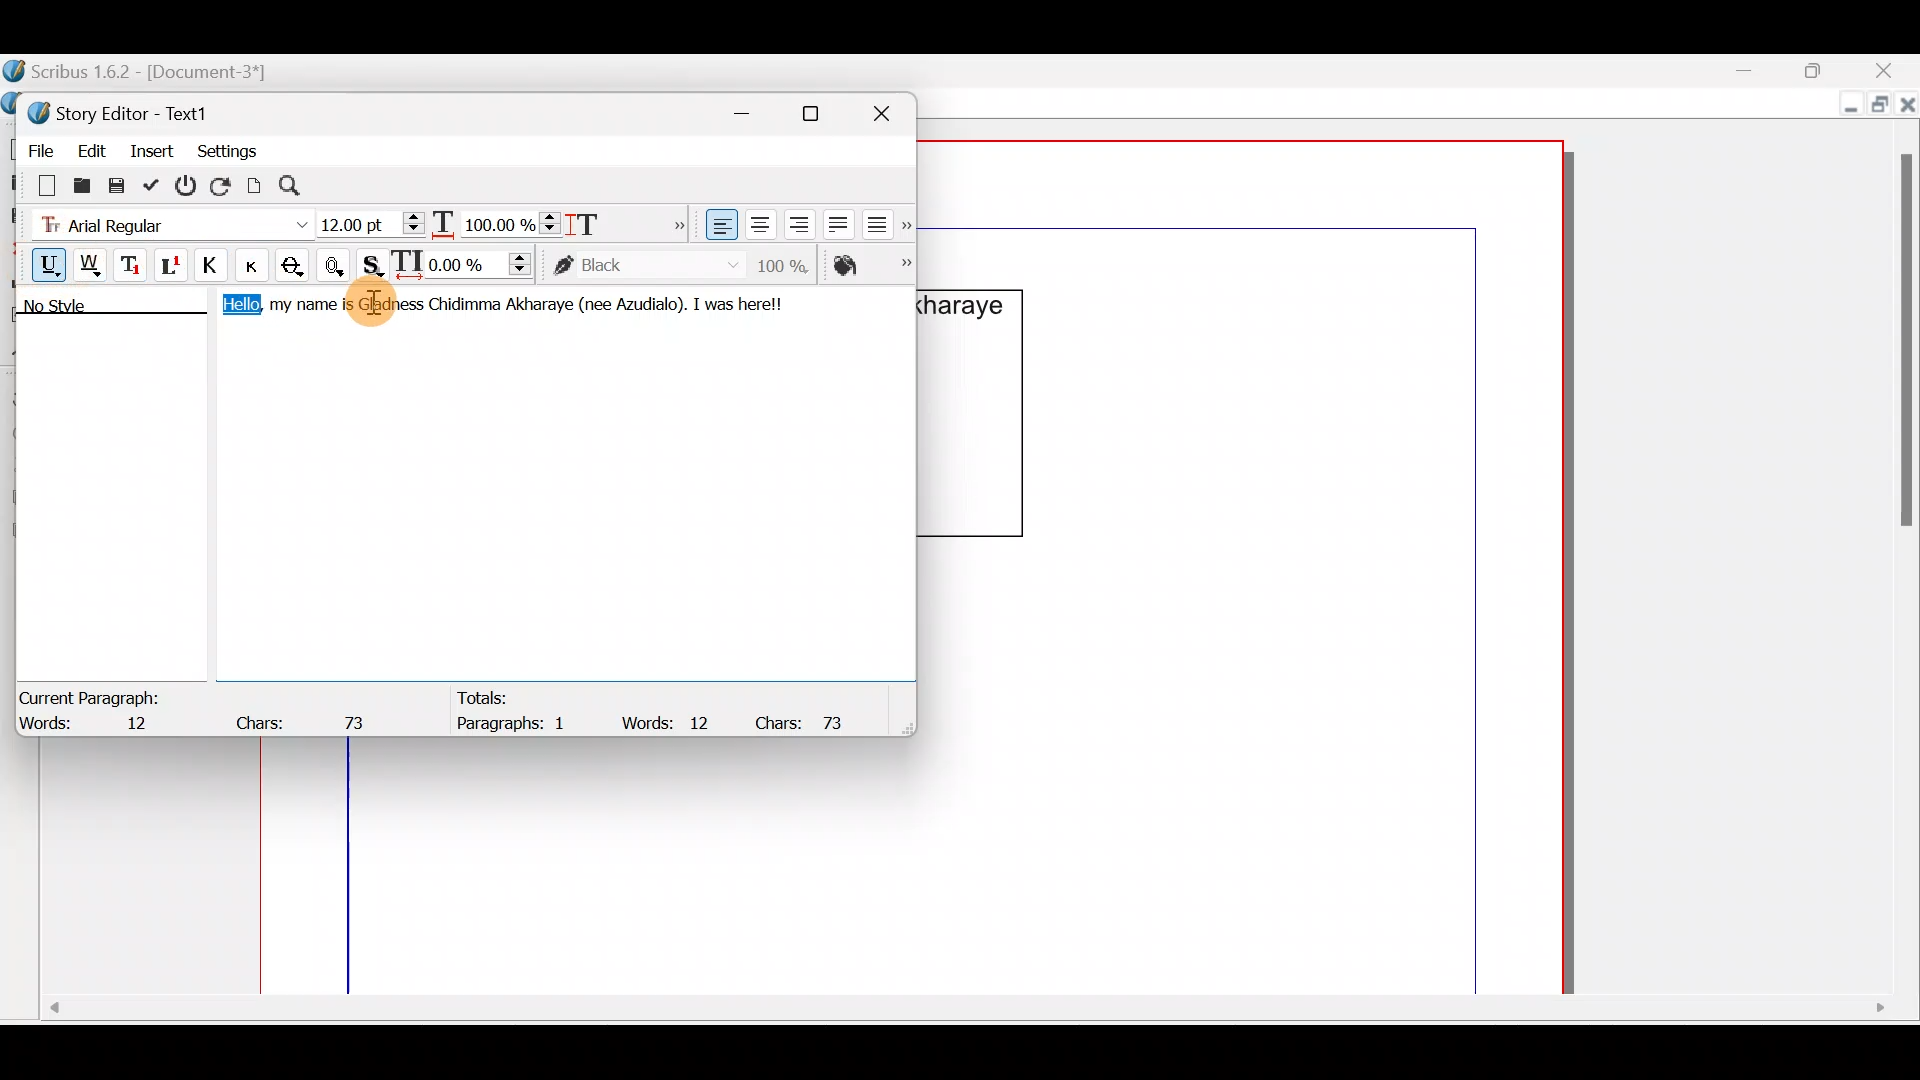  What do you see at coordinates (649, 302) in the screenshot?
I see `Azudialo).` at bounding box center [649, 302].